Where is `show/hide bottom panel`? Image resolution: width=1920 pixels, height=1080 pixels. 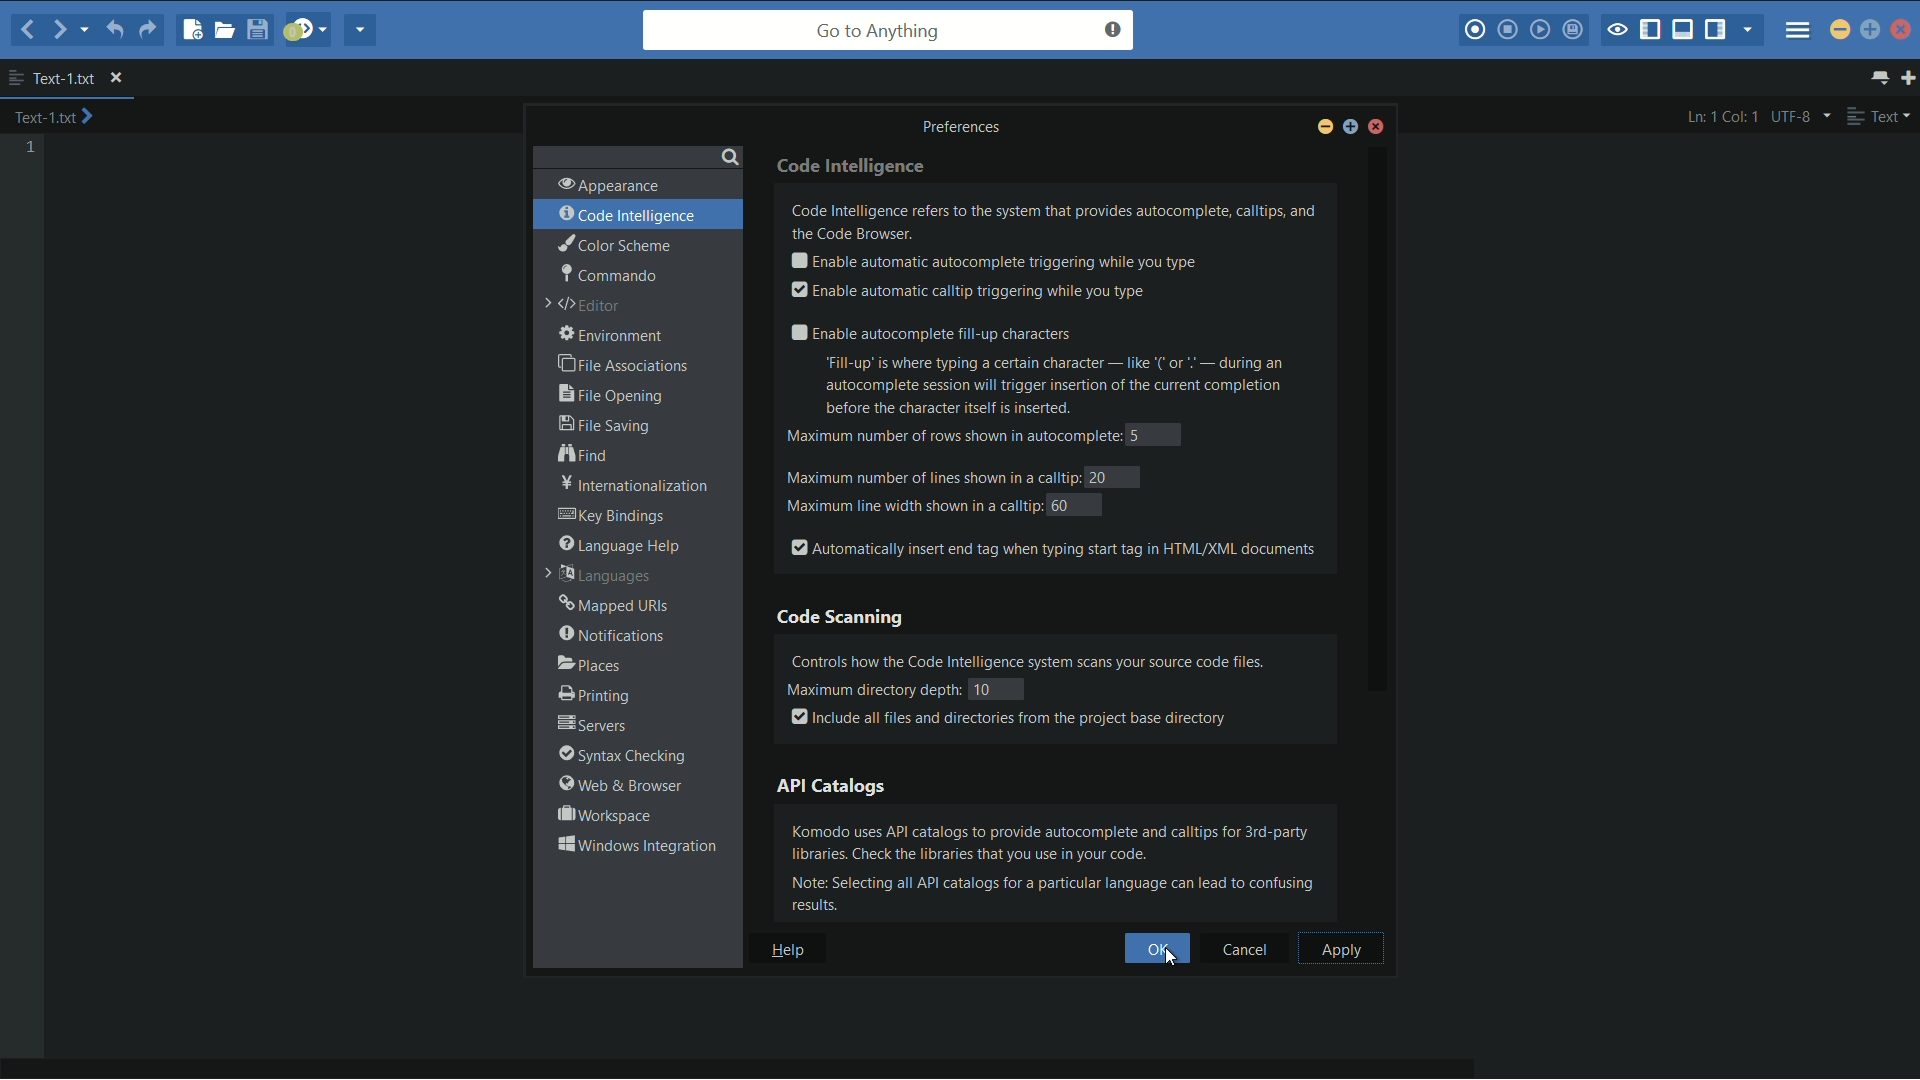
show/hide bottom panel is located at coordinates (1684, 30).